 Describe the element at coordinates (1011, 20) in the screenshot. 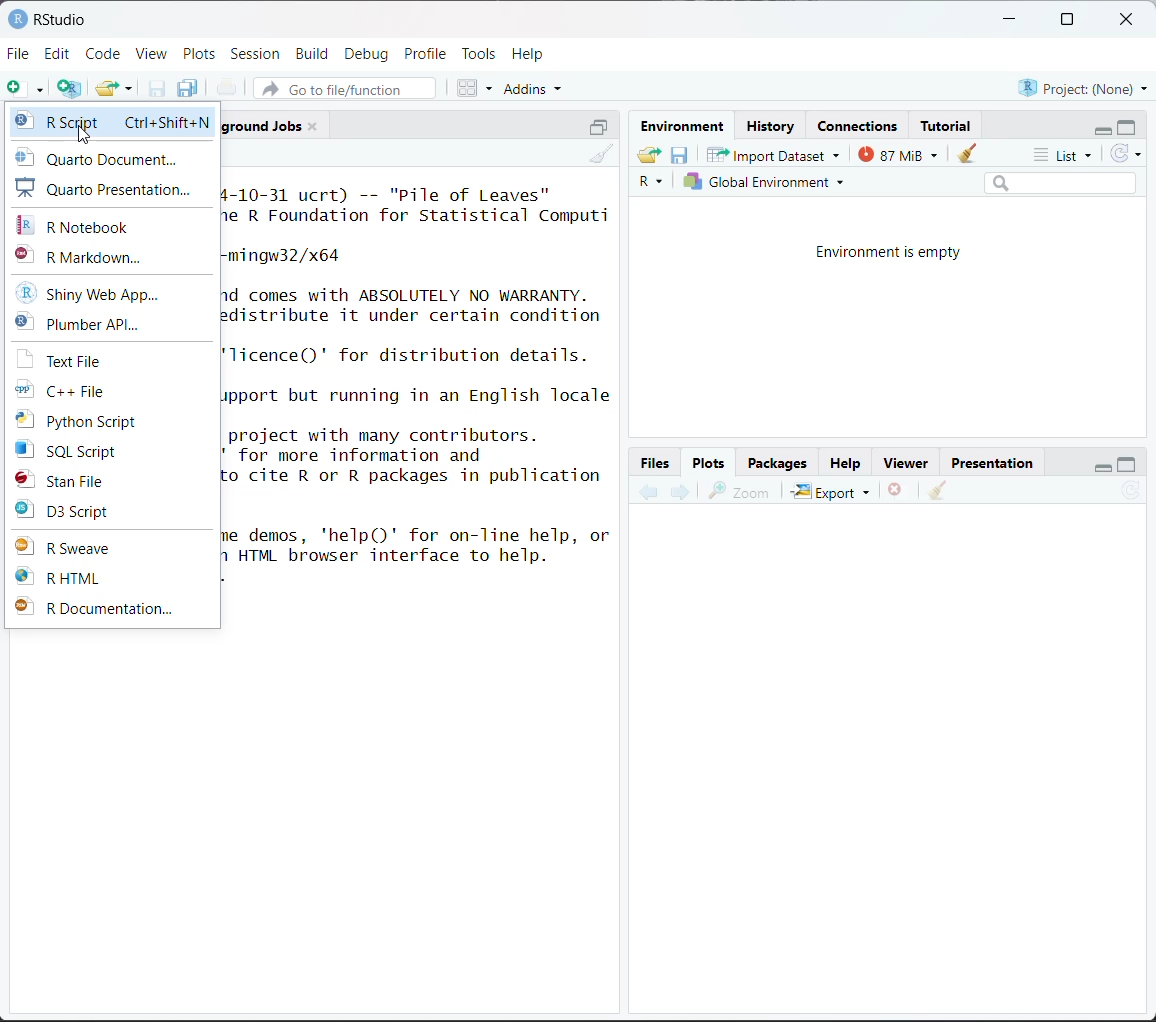

I see `minimize` at that location.